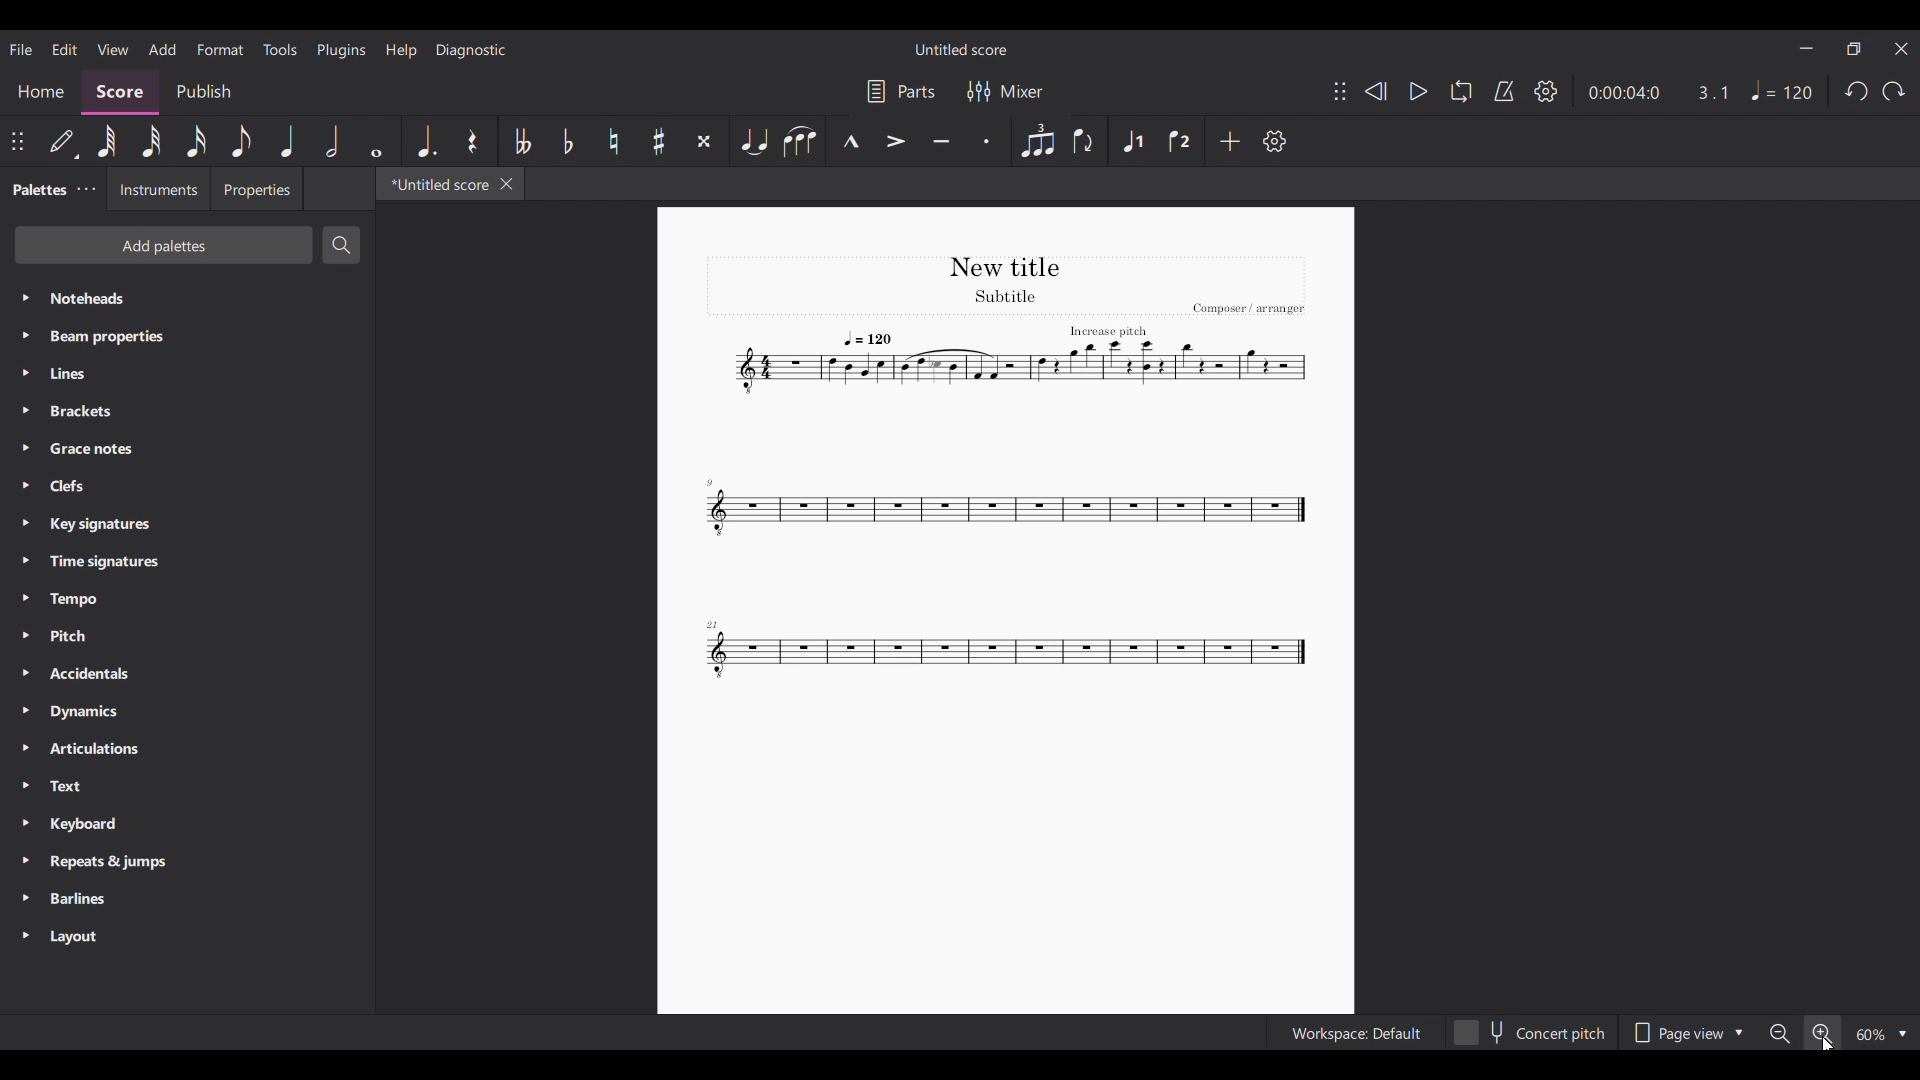  I want to click on Mixer settings, so click(1006, 91).